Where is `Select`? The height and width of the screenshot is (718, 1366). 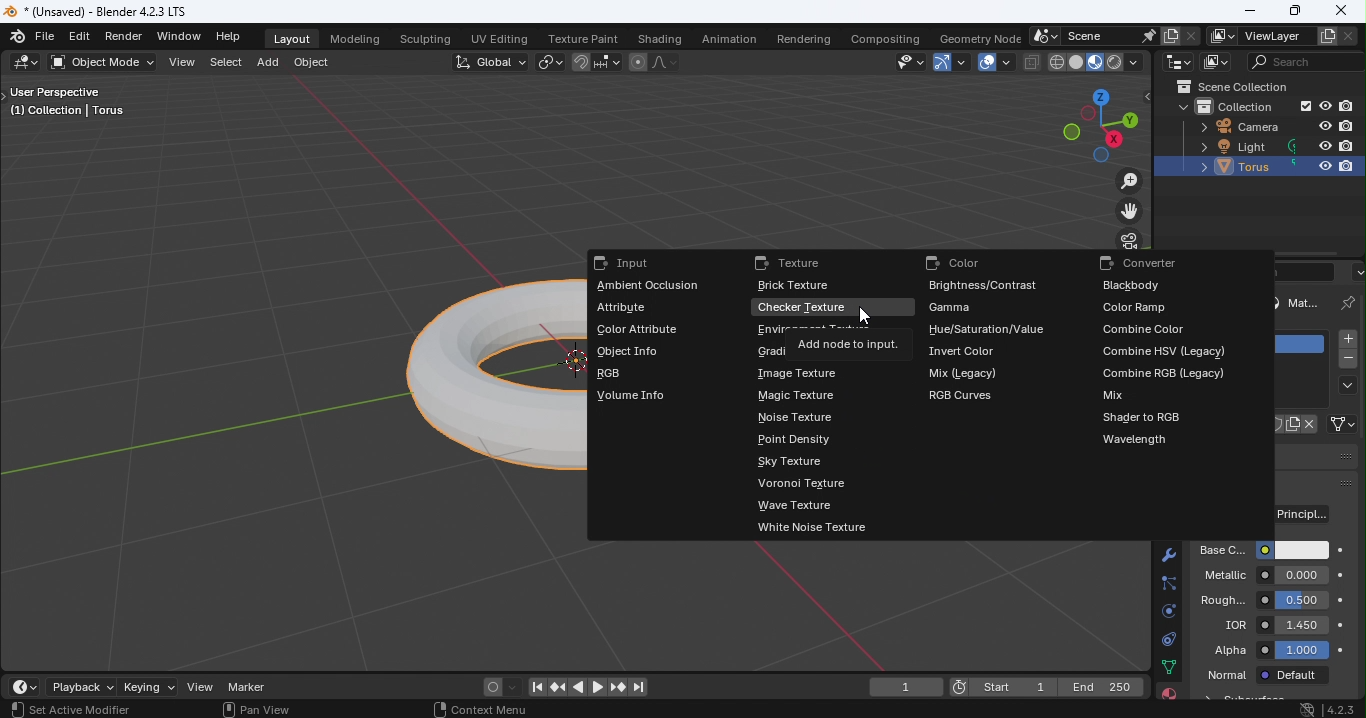 Select is located at coordinates (230, 60).